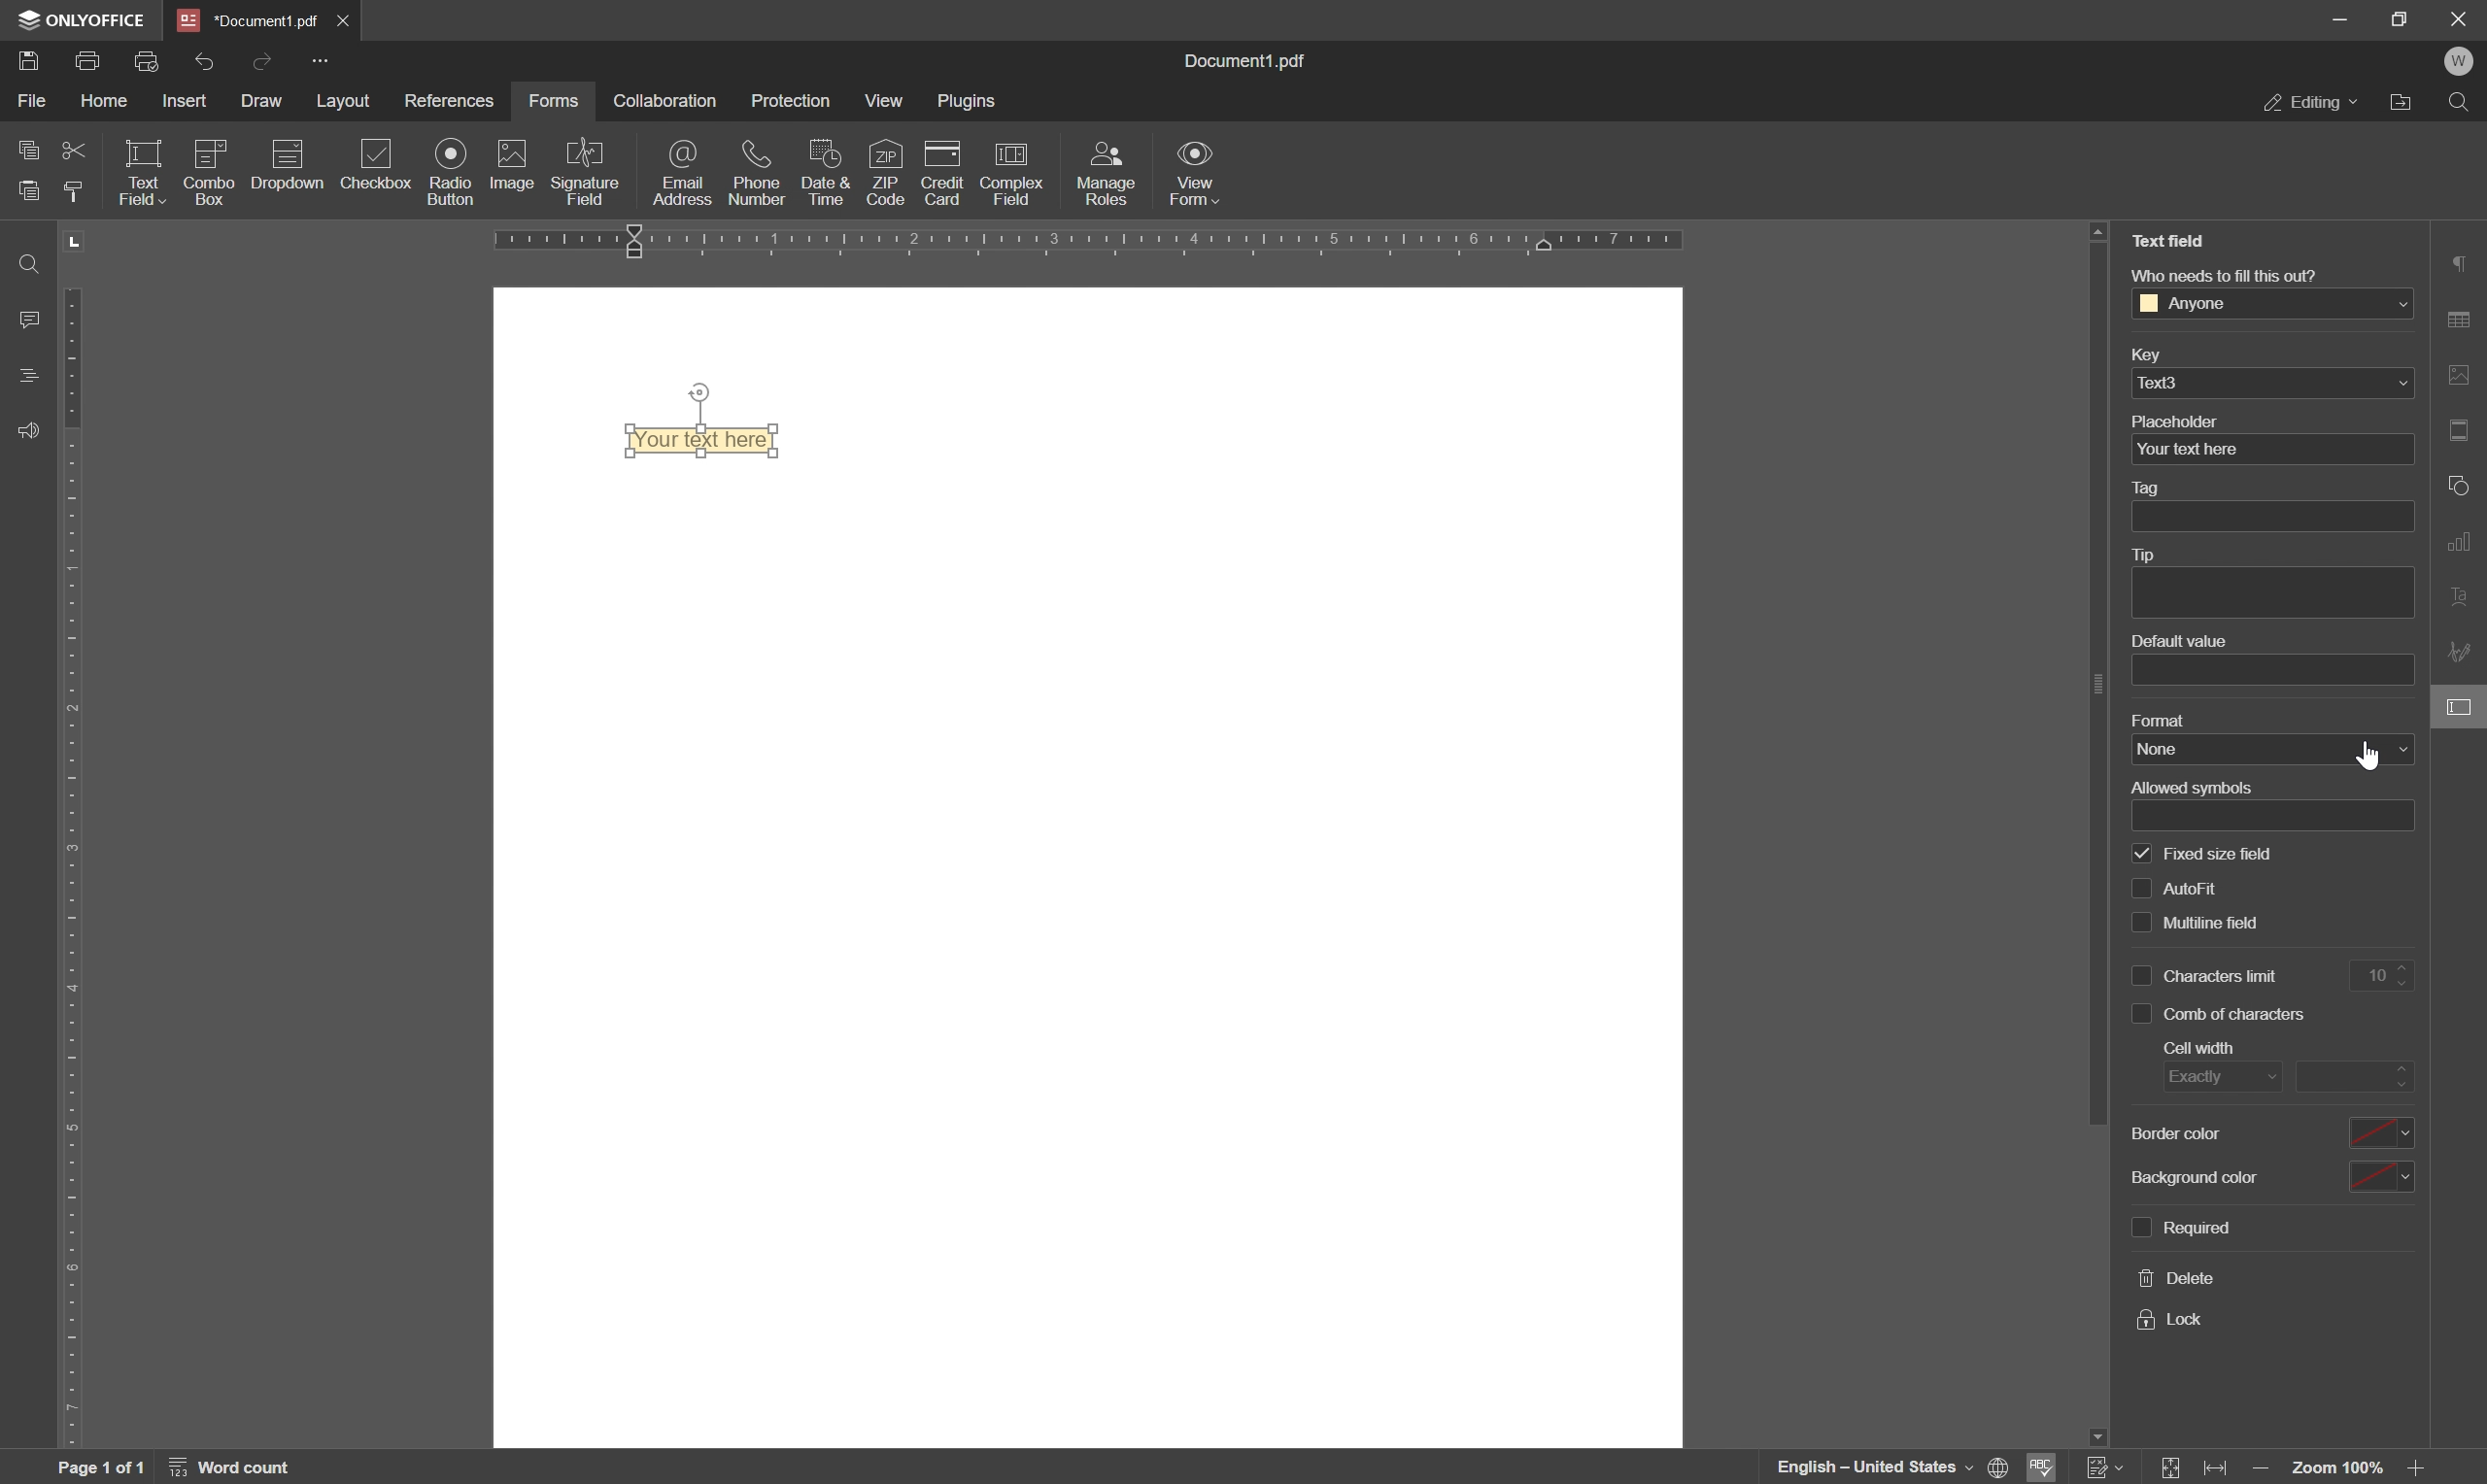  Describe the element at coordinates (73, 148) in the screenshot. I see `cut` at that location.